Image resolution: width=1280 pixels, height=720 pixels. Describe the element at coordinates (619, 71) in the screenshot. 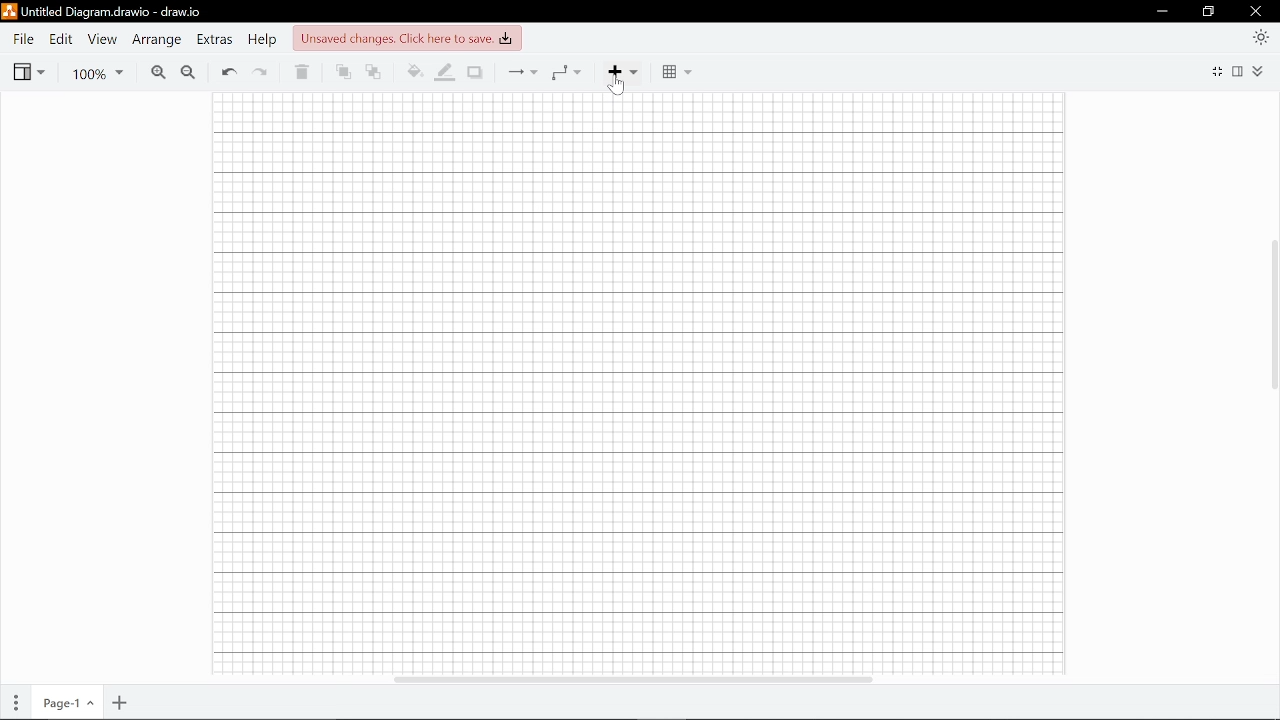

I see `Add` at that location.